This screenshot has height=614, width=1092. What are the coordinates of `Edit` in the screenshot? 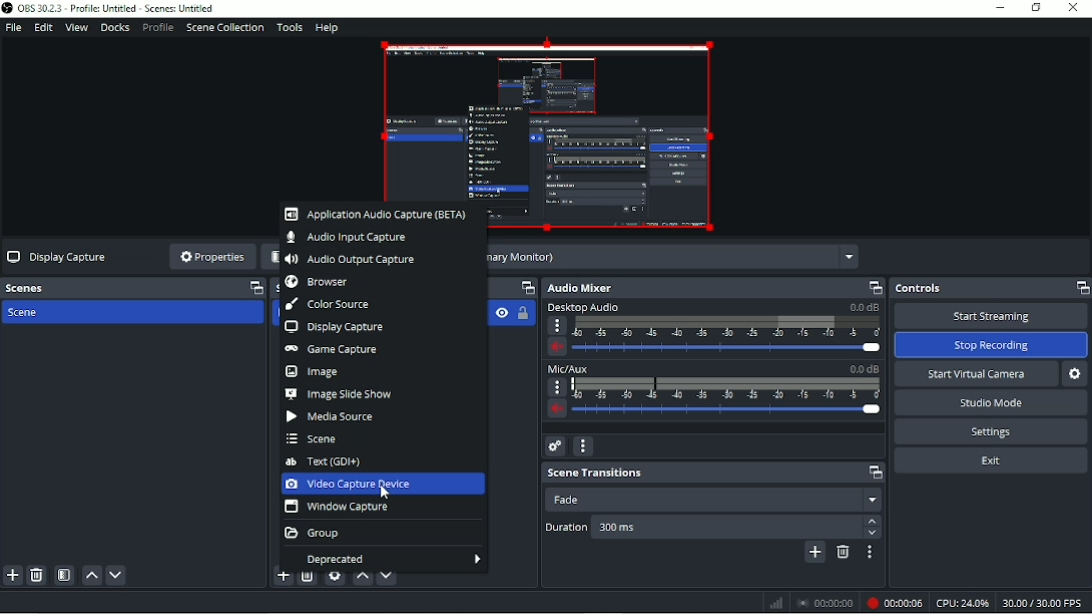 It's located at (44, 27).